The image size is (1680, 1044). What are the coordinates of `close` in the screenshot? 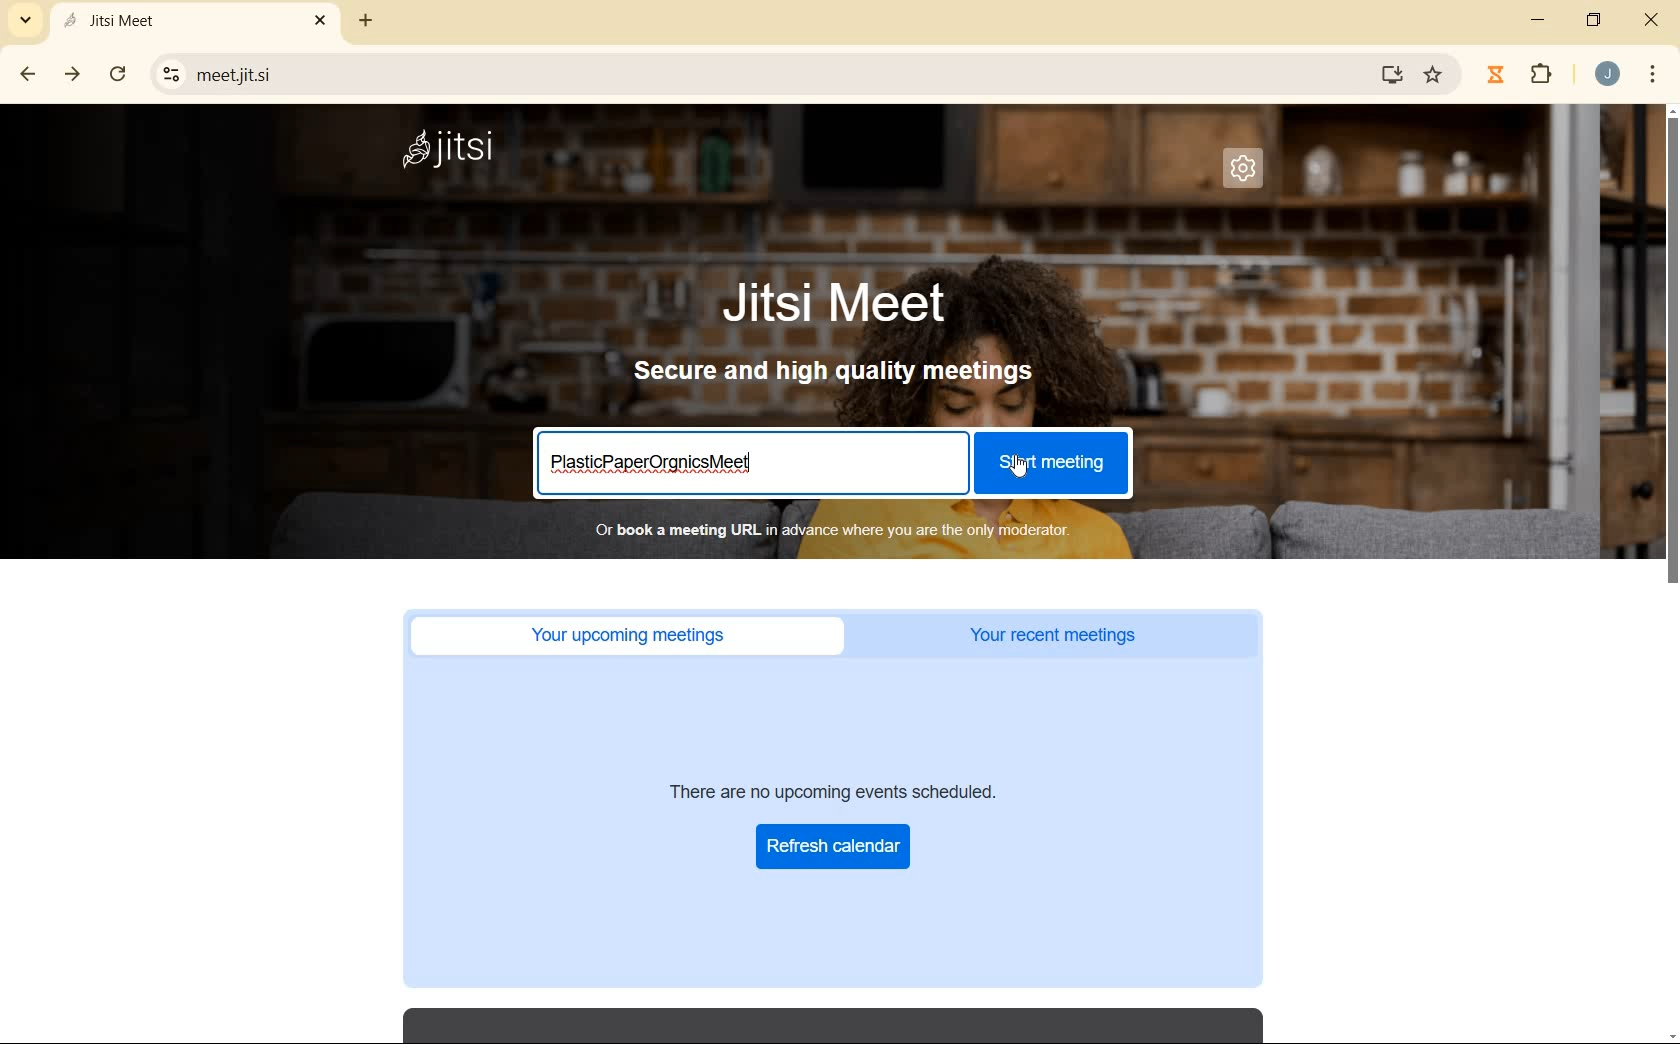 It's located at (1652, 23).